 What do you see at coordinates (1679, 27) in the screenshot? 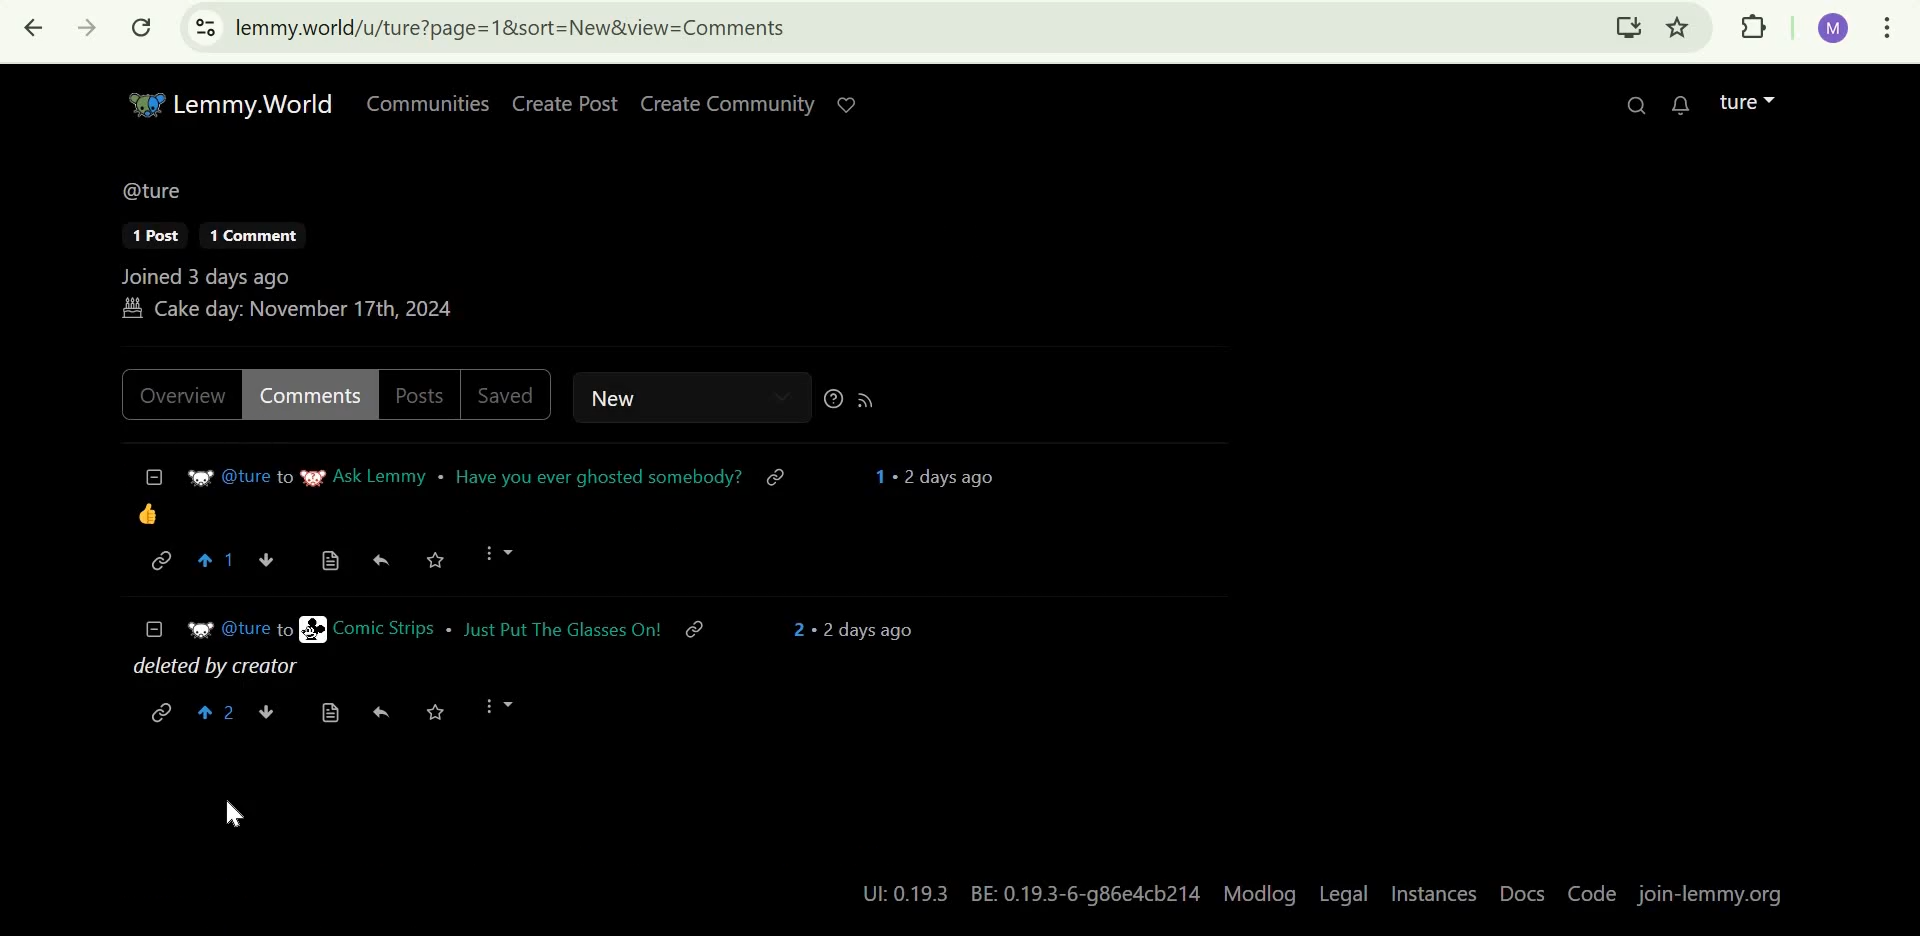
I see `bookmark this tab` at bounding box center [1679, 27].